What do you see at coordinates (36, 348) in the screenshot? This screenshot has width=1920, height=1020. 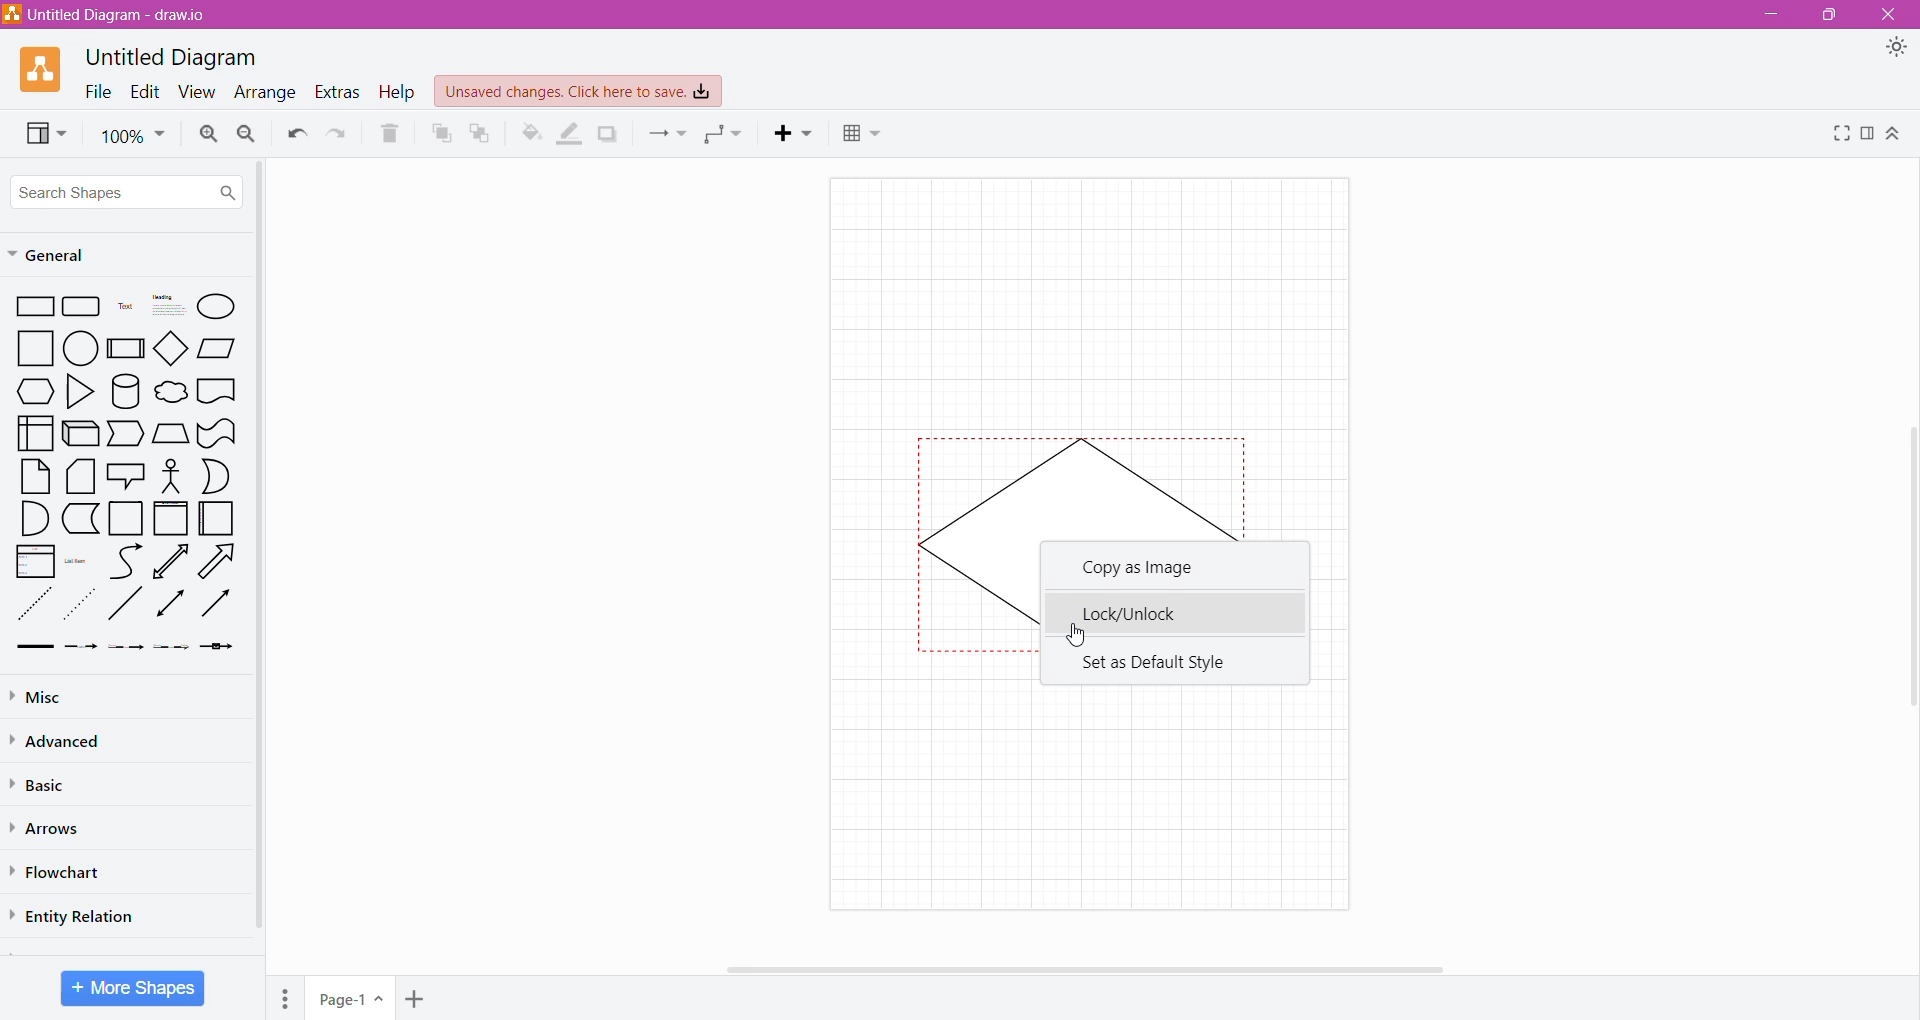 I see `Square` at bounding box center [36, 348].